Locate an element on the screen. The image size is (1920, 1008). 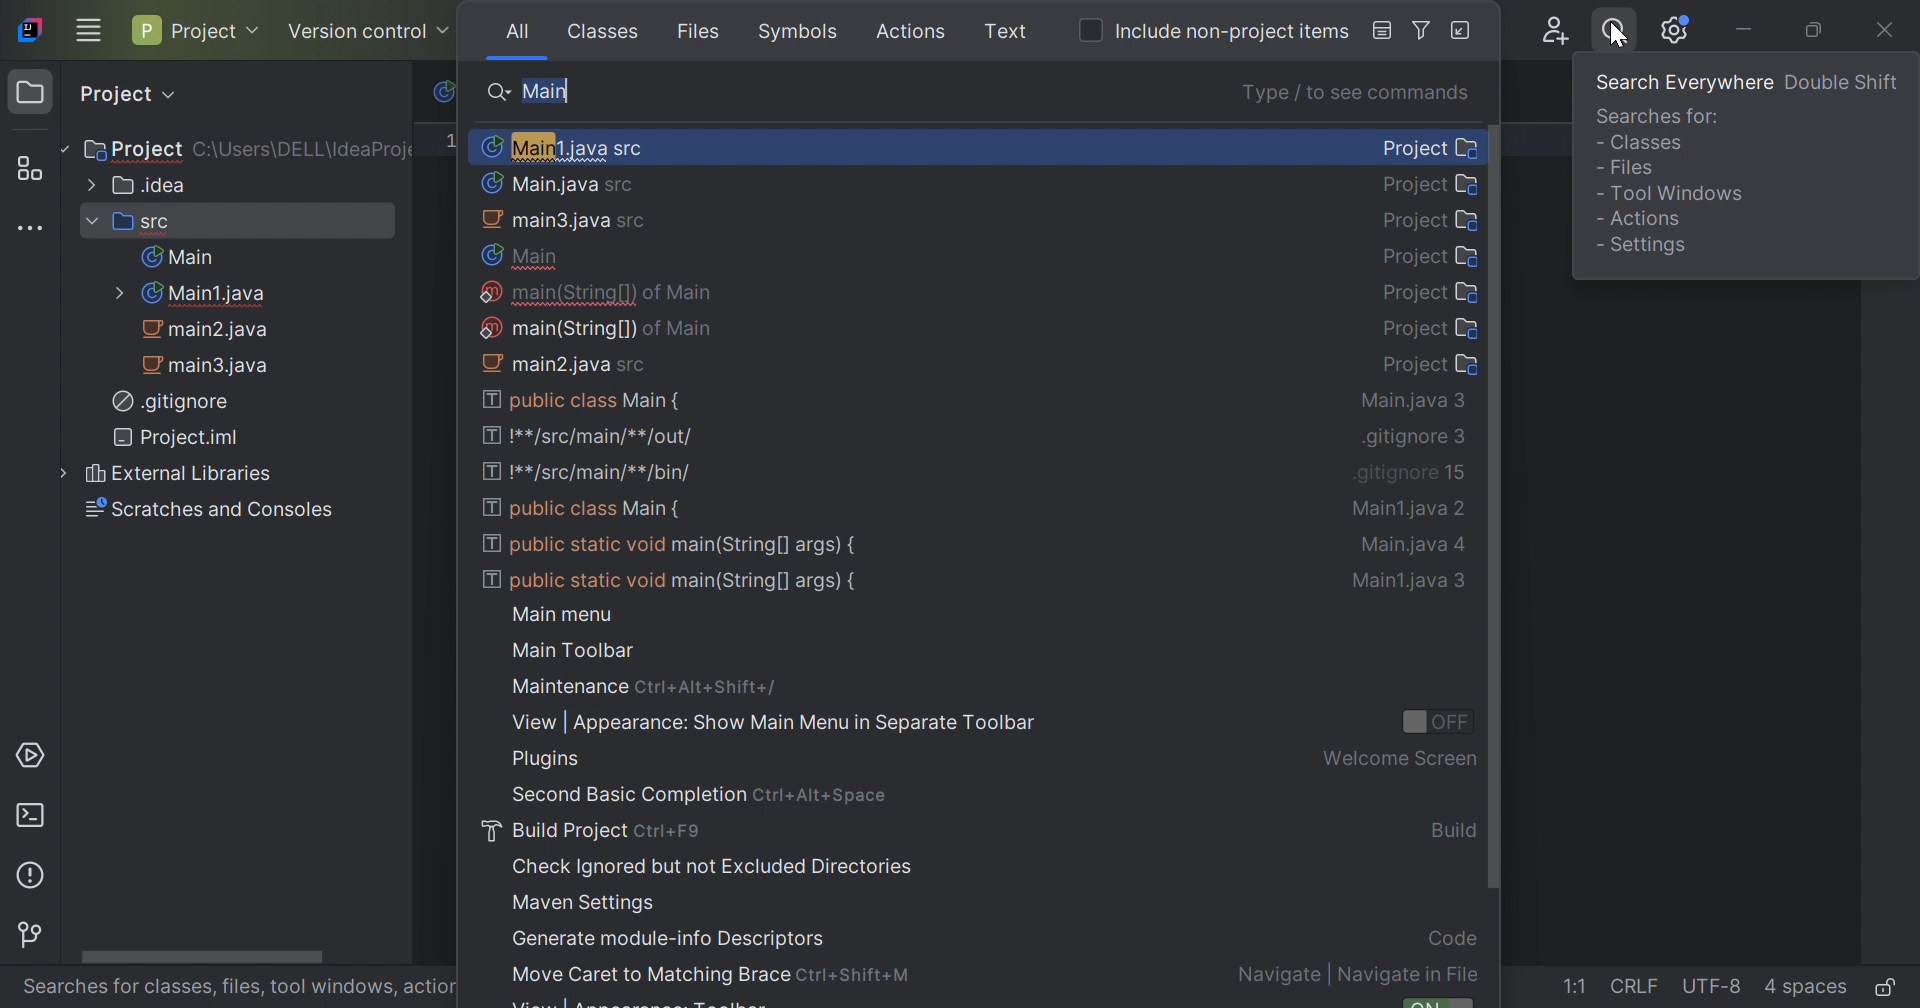
Files is located at coordinates (703, 34).